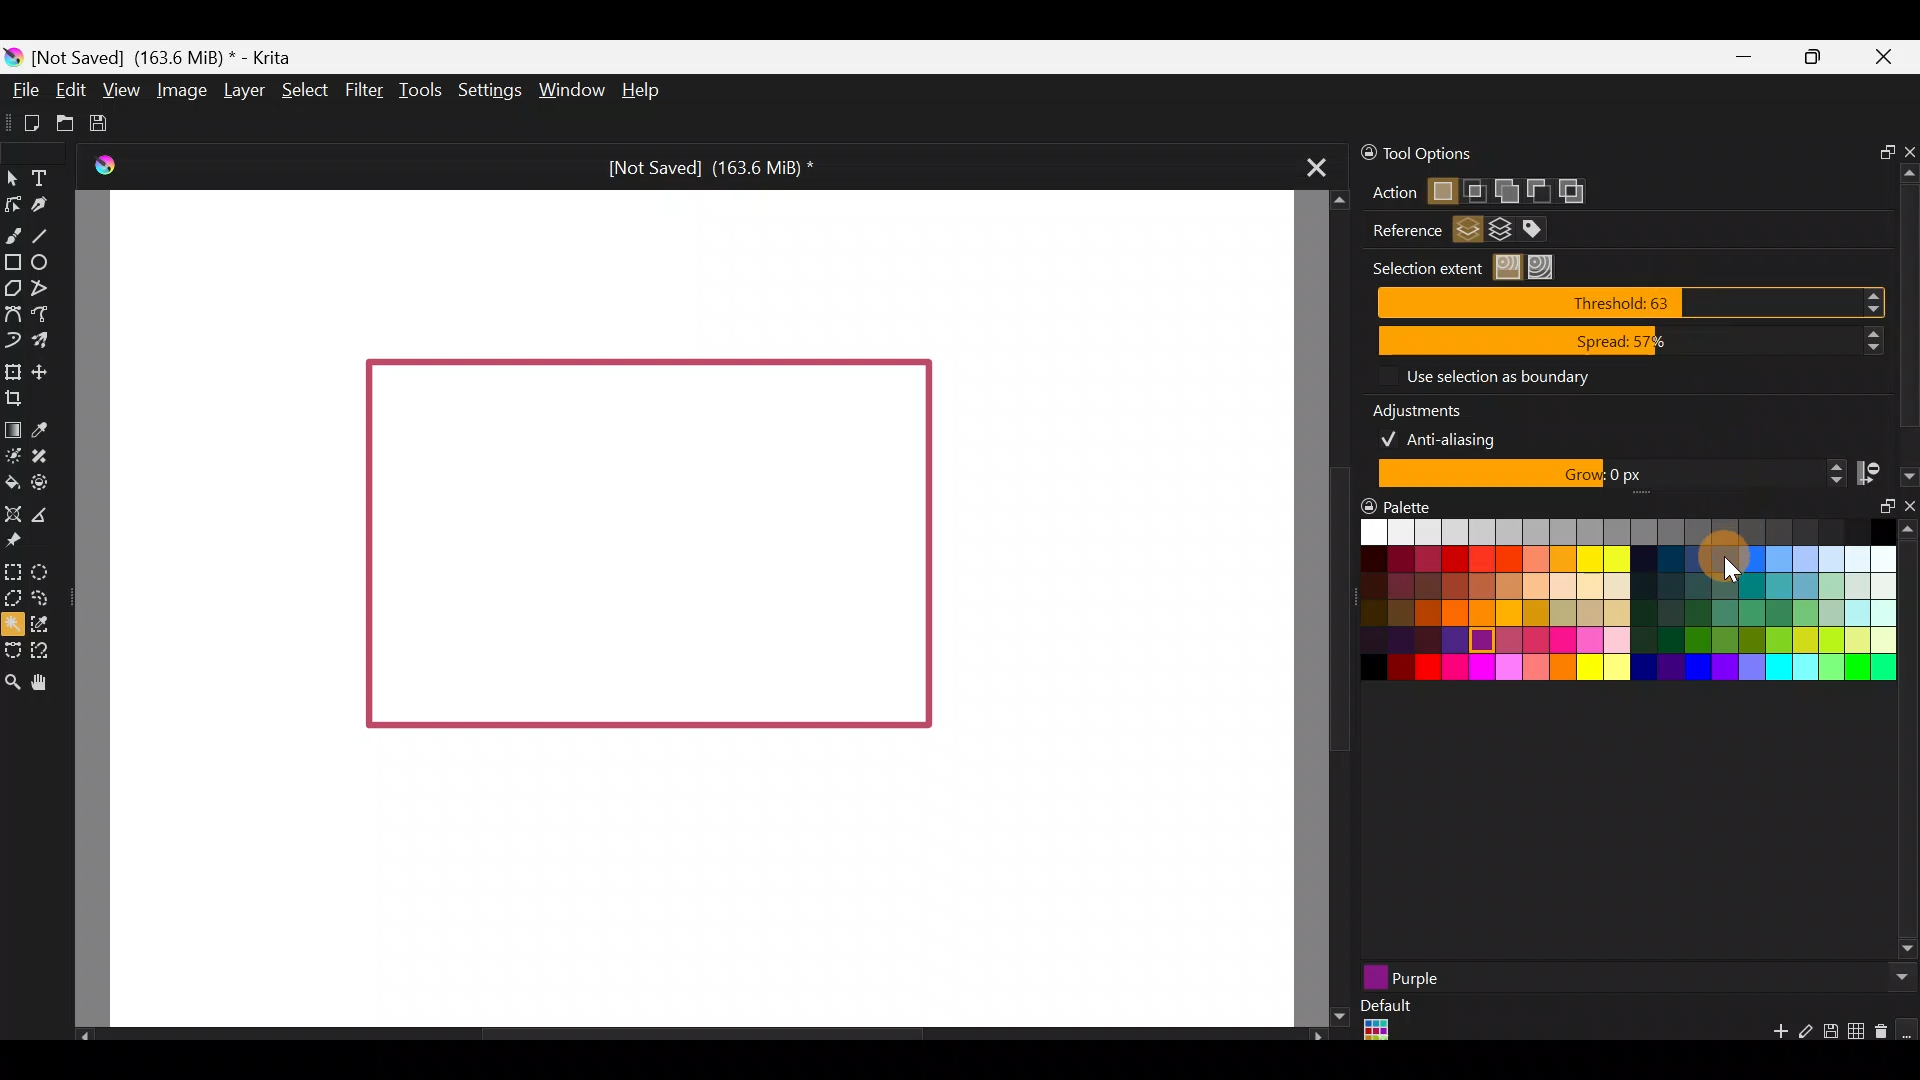 The width and height of the screenshot is (1920, 1080). What do you see at coordinates (1546, 267) in the screenshot?
I see `Select all regions until a specific boundary colour` at bounding box center [1546, 267].